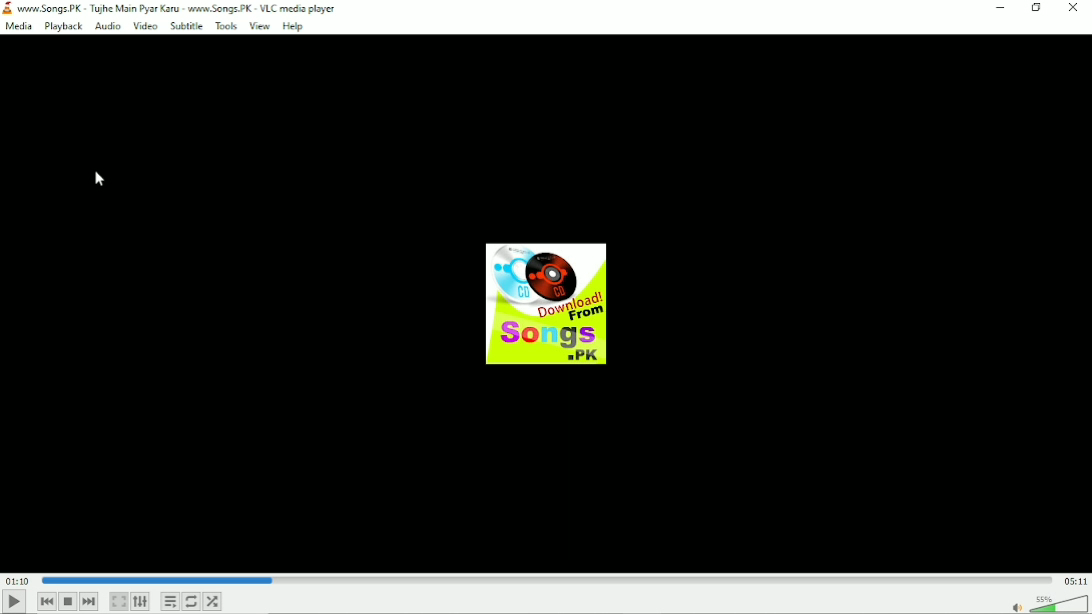 The width and height of the screenshot is (1092, 614). What do you see at coordinates (545, 304) in the screenshot?
I see `Audio track` at bounding box center [545, 304].